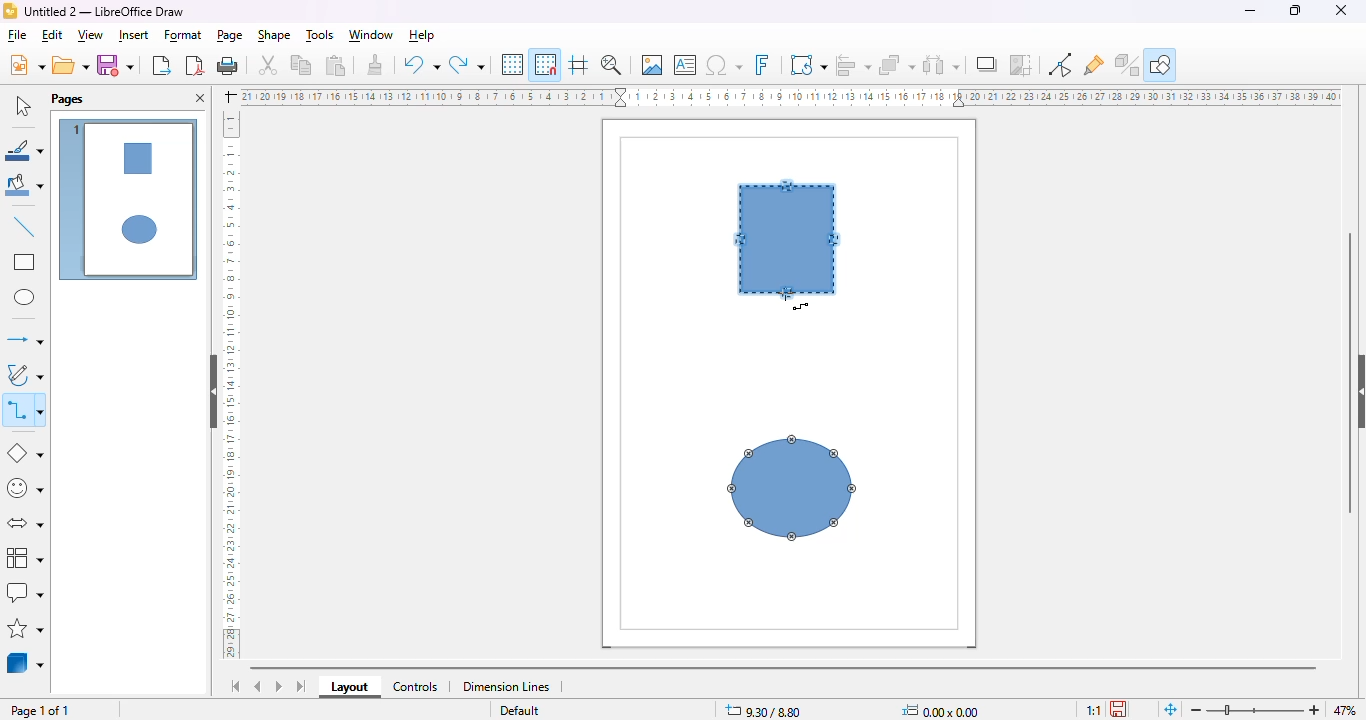  What do you see at coordinates (787, 665) in the screenshot?
I see `horizontal scroll bar` at bounding box center [787, 665].